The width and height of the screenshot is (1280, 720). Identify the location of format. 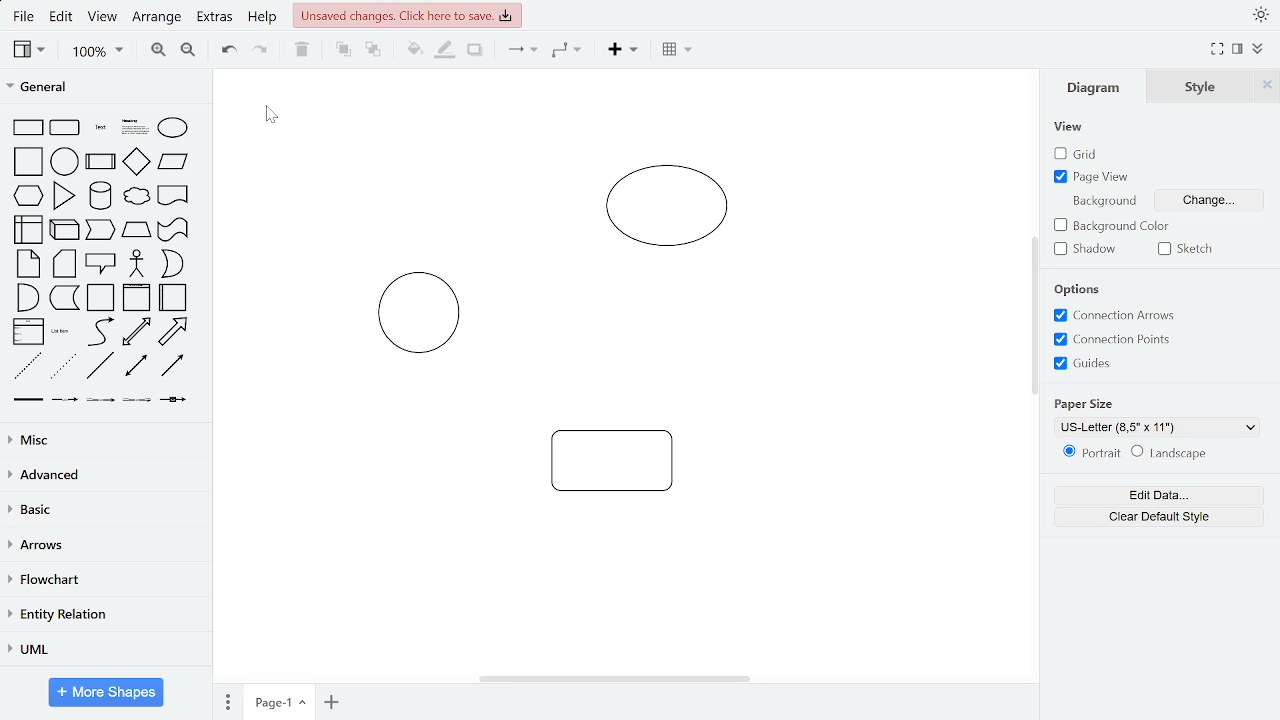
(1237, 49).